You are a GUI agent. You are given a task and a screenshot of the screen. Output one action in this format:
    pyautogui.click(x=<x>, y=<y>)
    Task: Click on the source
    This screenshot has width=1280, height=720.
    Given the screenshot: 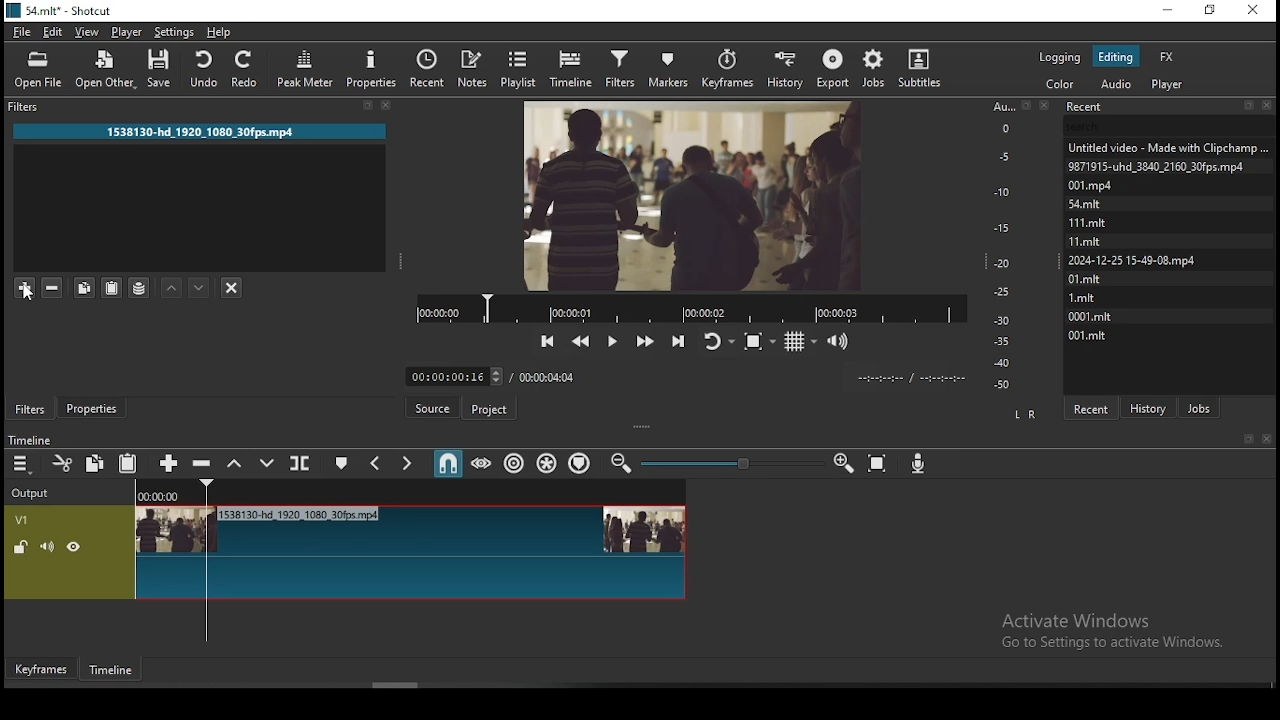 What is the action you would take?
    pyautogui.click(x=435, y=409)
    